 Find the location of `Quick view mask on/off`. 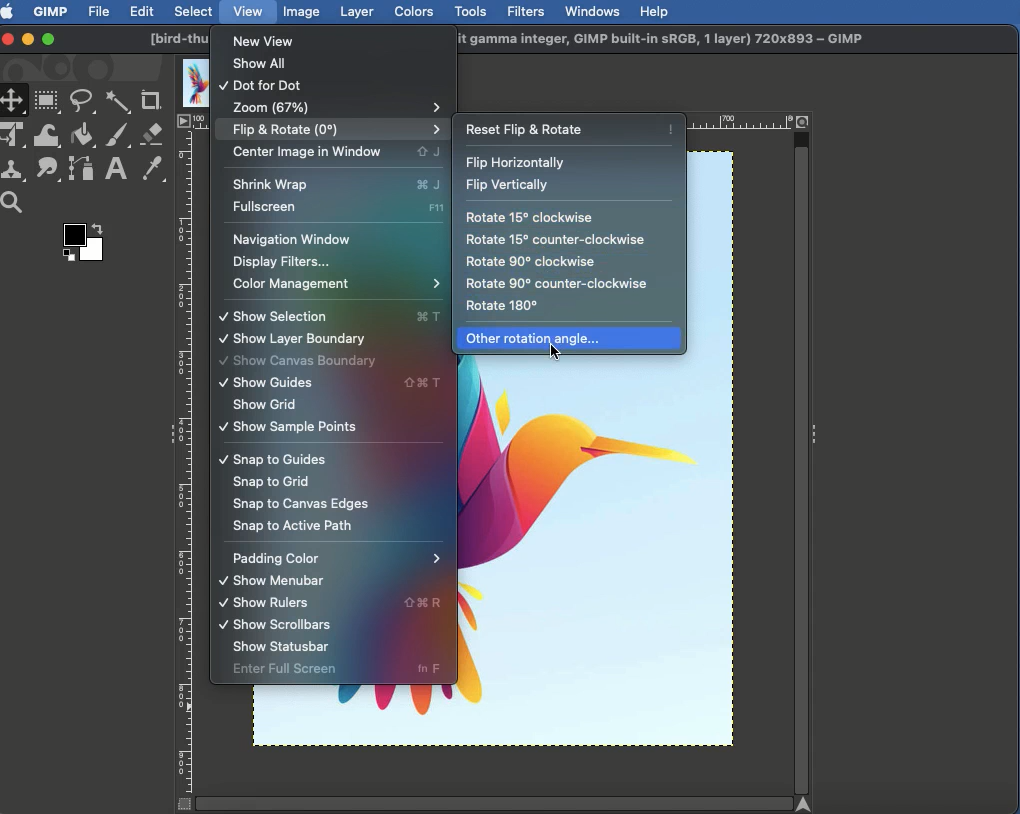

Quick view mask on/off is located at coordinates (181, 805).